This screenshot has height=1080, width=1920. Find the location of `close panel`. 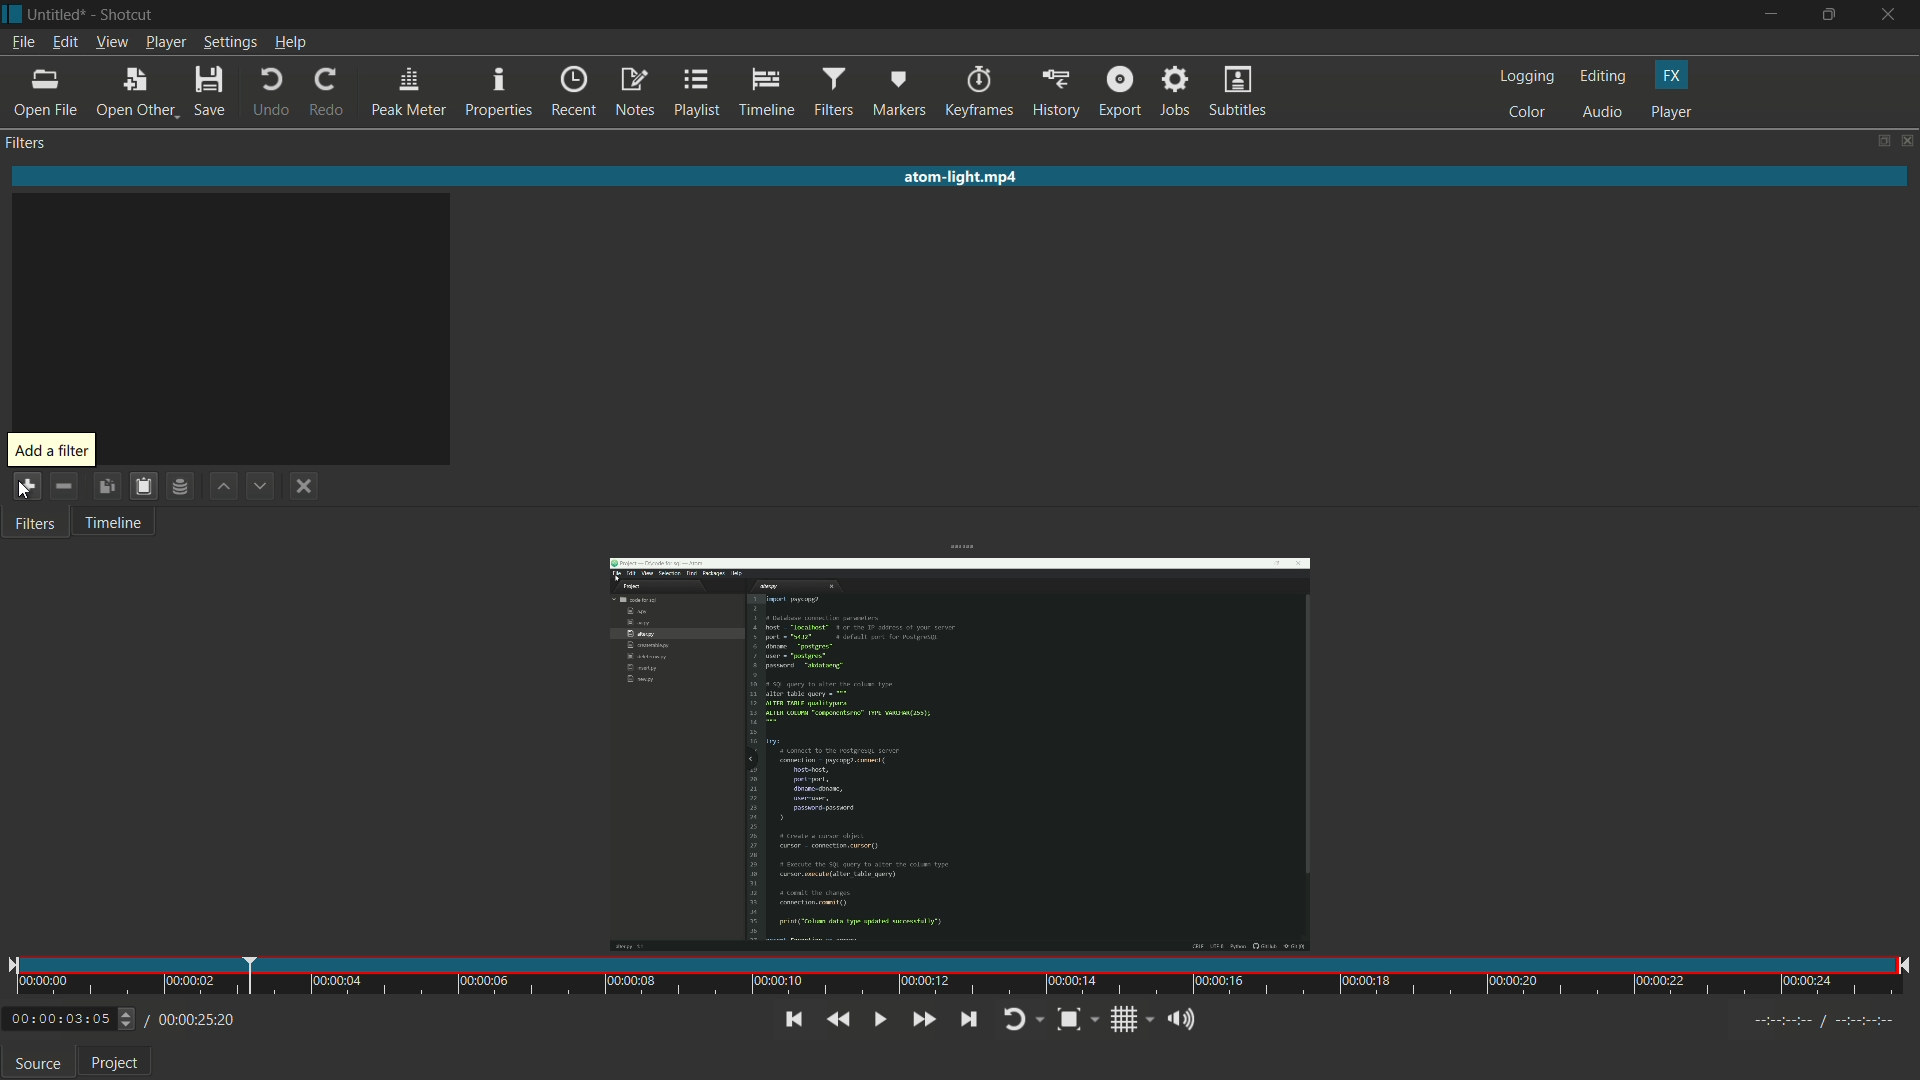

close panel is located at coordinates (1908, 142).